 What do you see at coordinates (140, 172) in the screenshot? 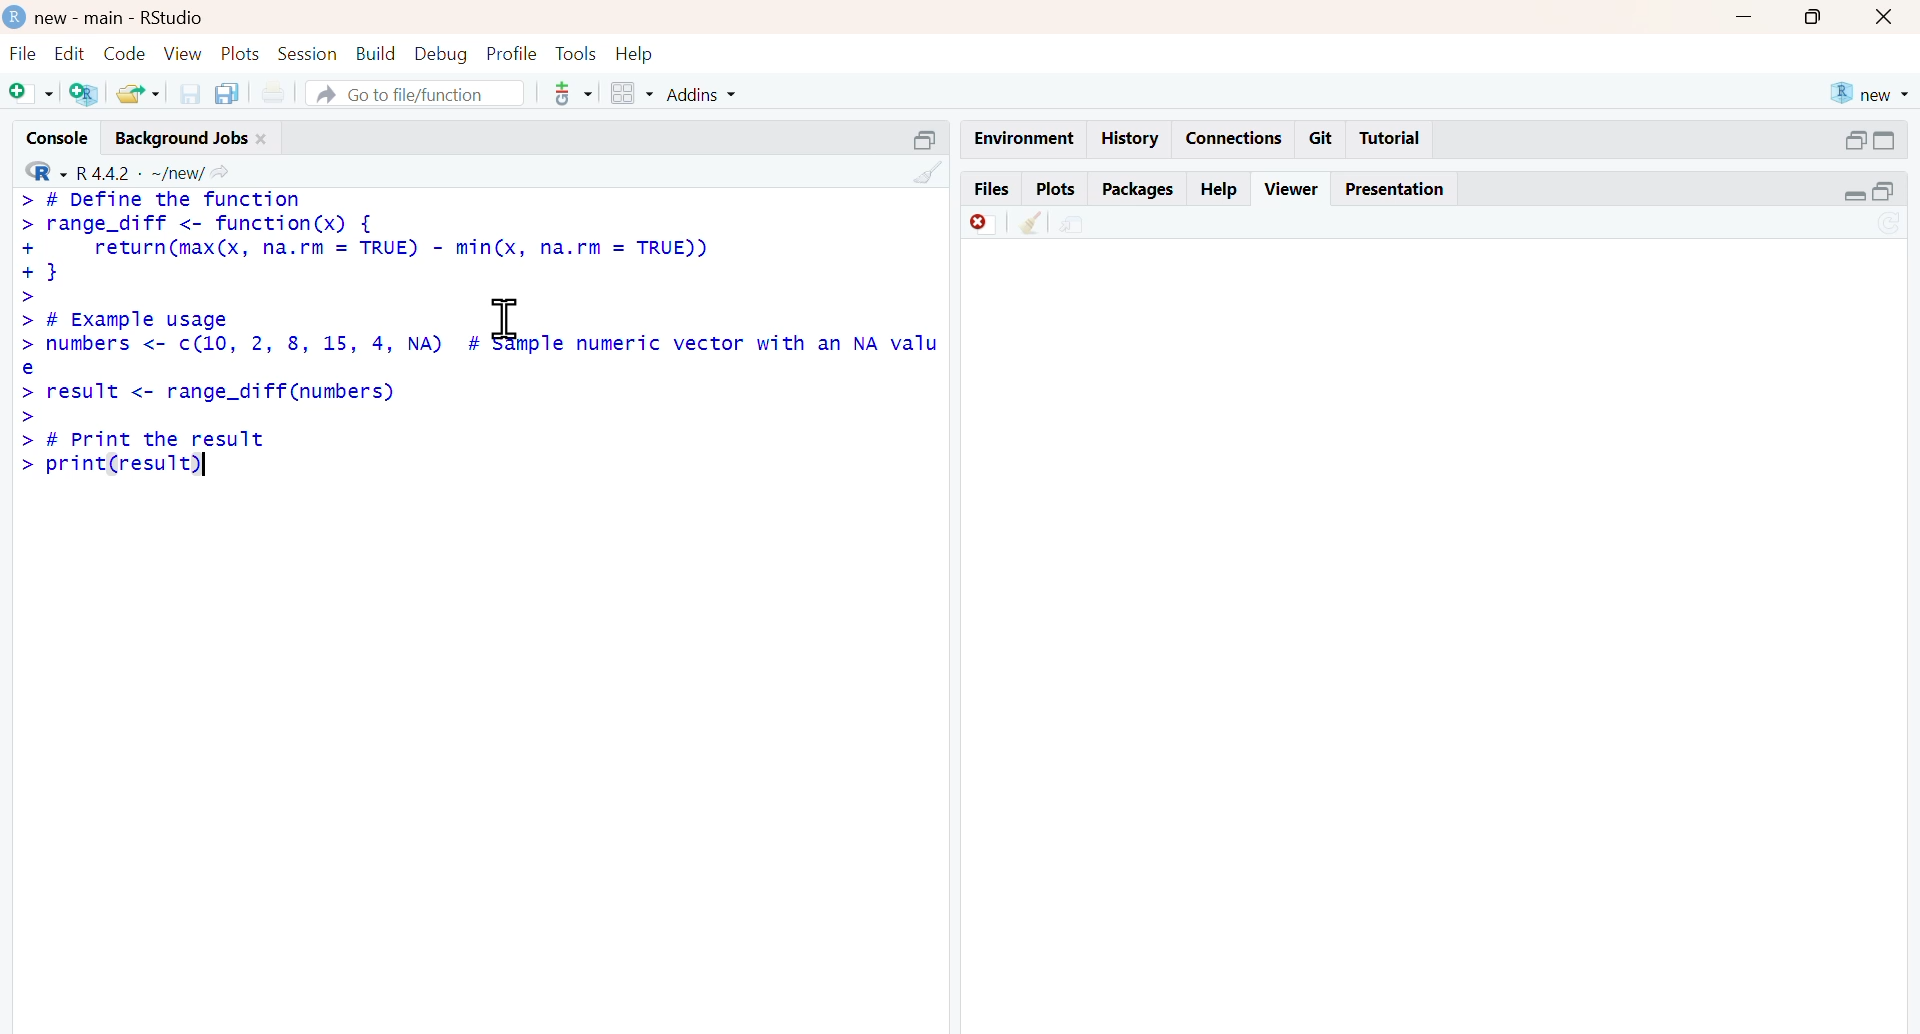
I see `R 4.4.2 ~/new/` at bounding box center [140, 172].